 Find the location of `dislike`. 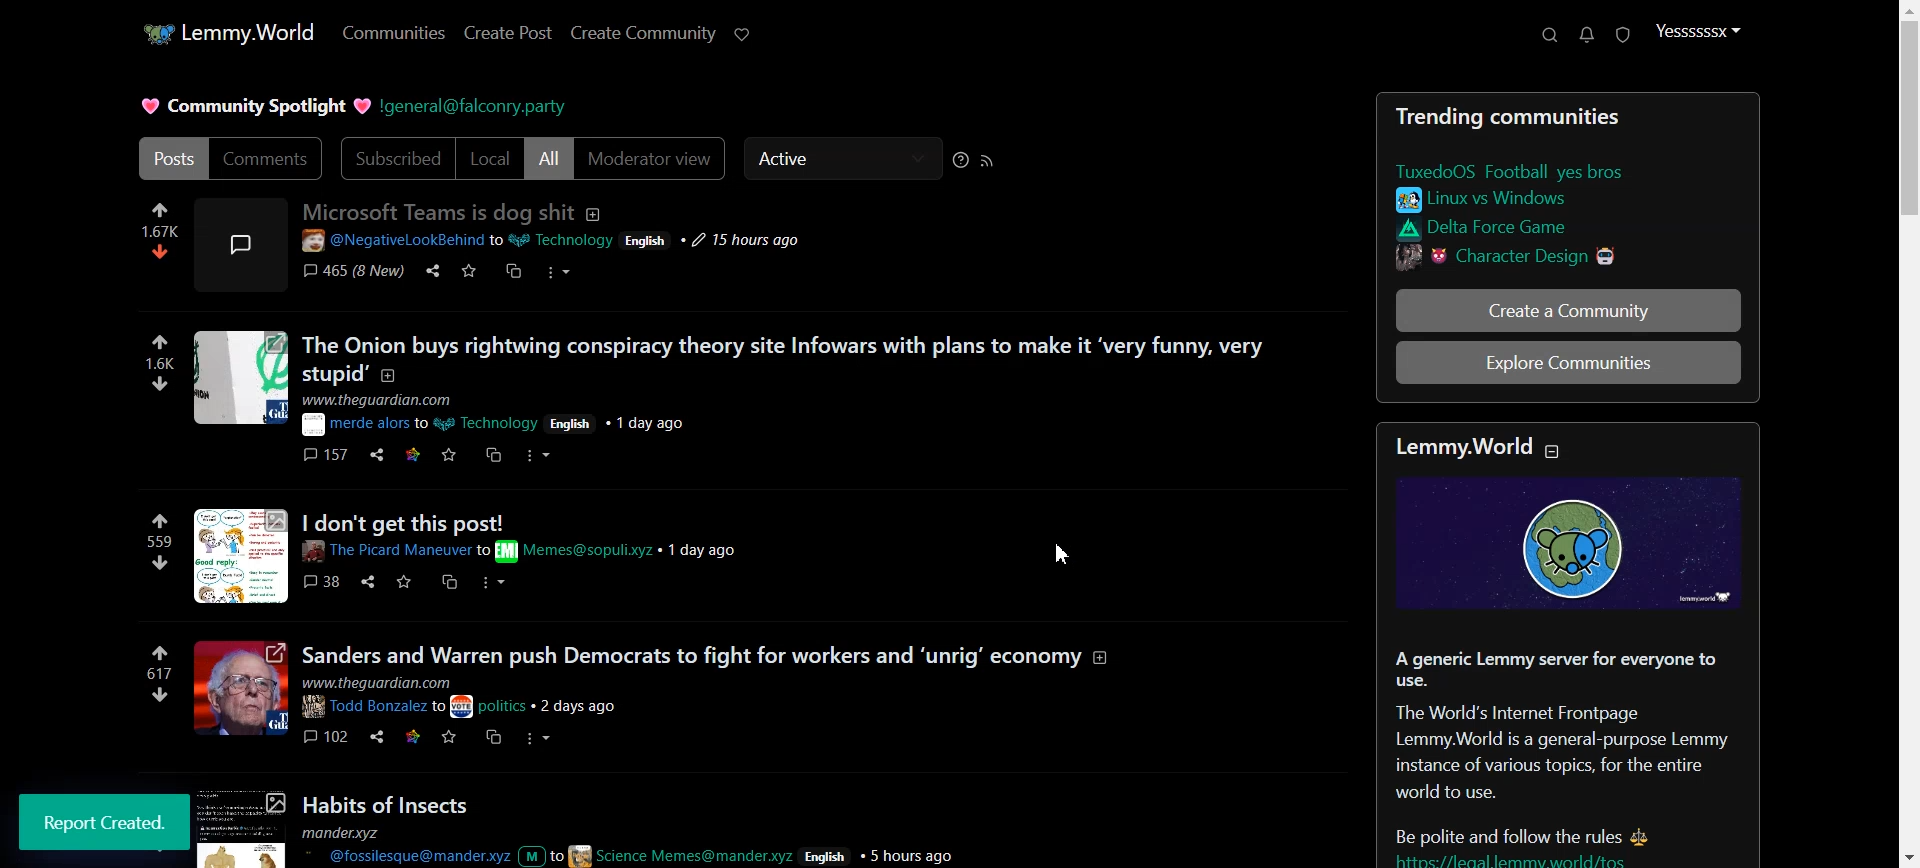

dislike is located at coordinates (161, 696).